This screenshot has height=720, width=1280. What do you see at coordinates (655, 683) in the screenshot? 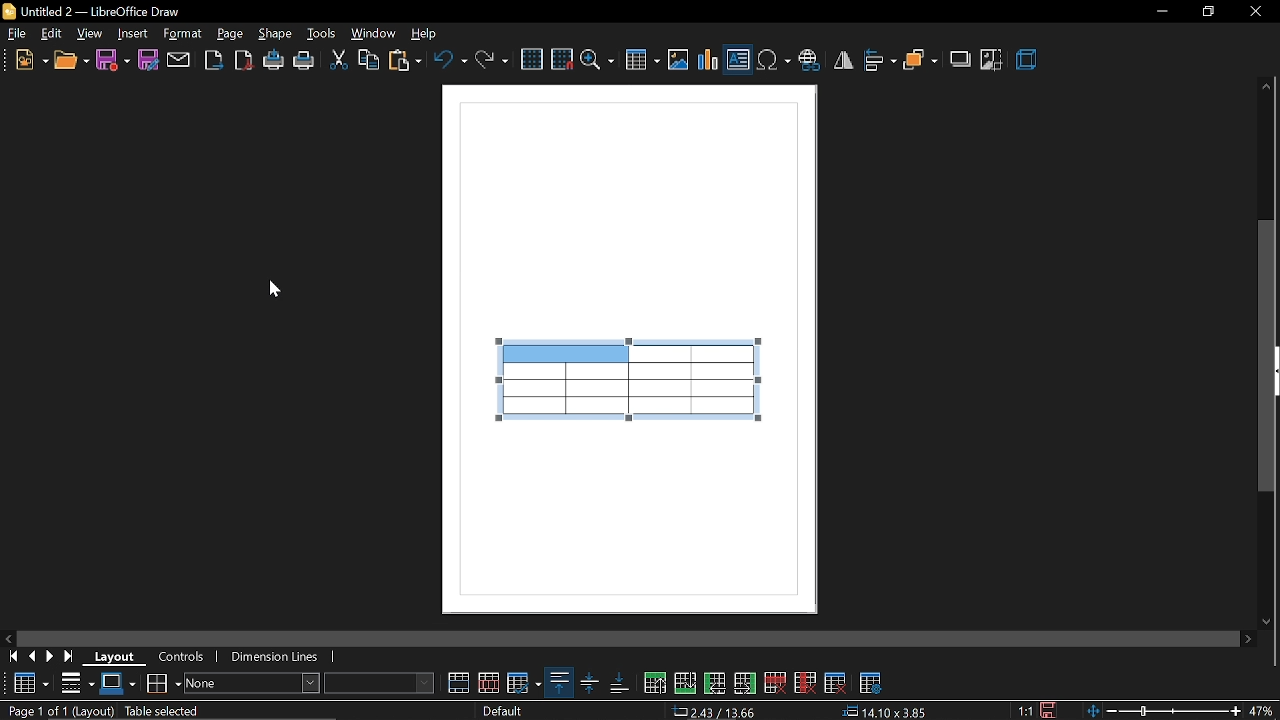
I see `insert row above` at bounding box center [655, 683].